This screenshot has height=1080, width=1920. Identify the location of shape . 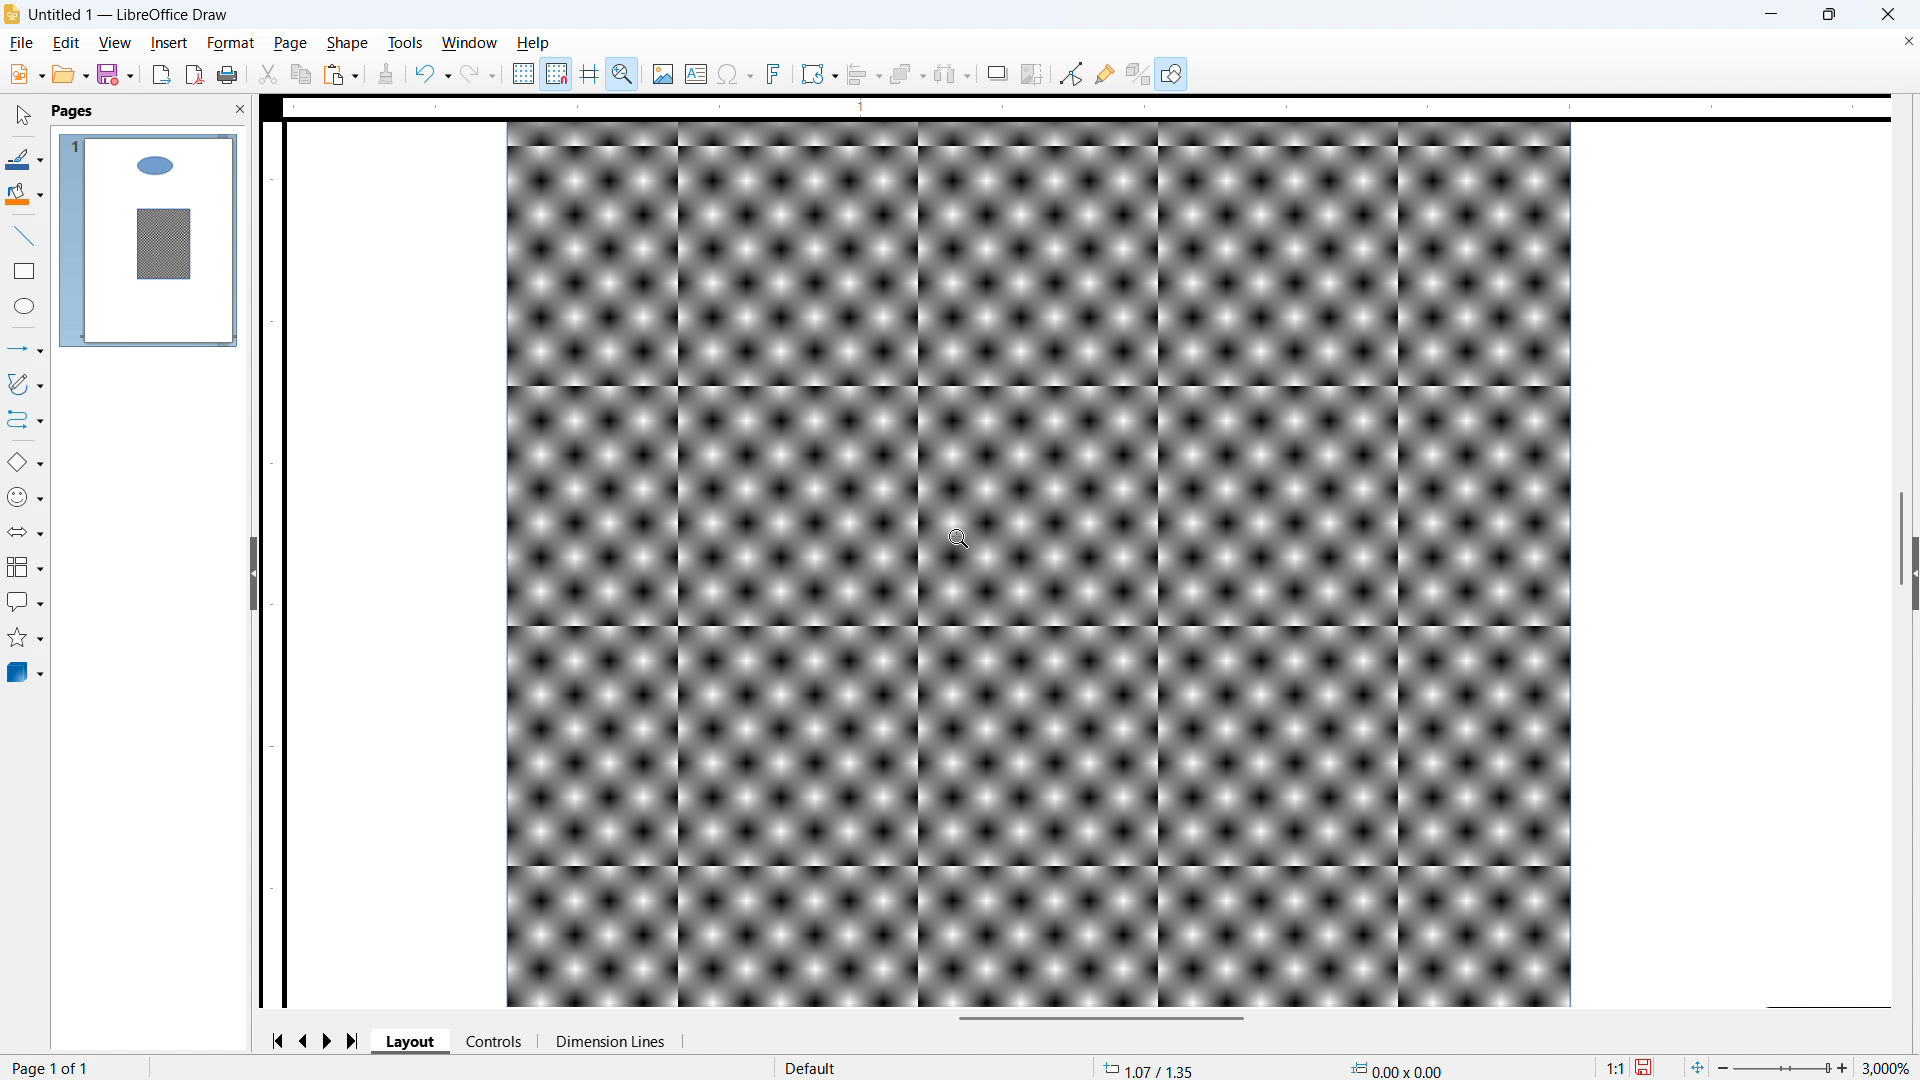
(348, 44).